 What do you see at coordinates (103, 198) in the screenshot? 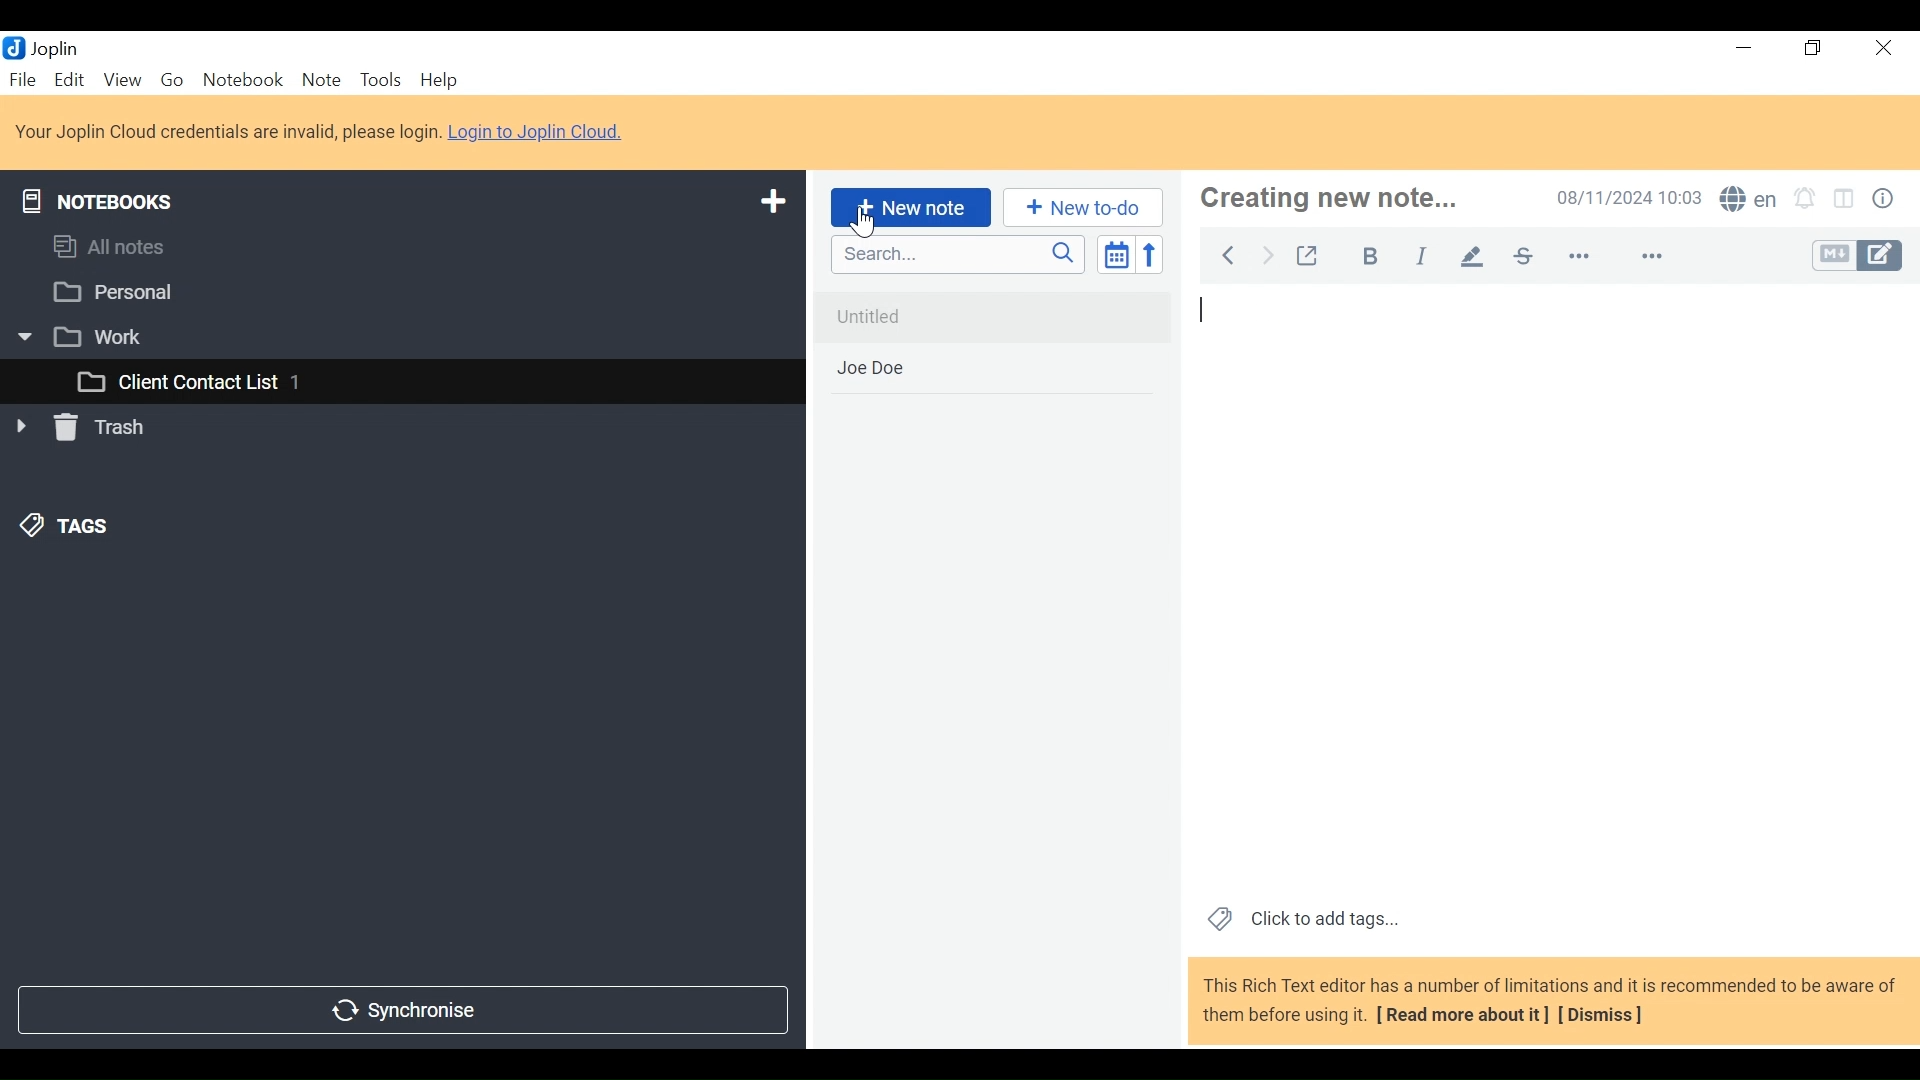
I see `Notebooks` at bounding box center [103, 198].